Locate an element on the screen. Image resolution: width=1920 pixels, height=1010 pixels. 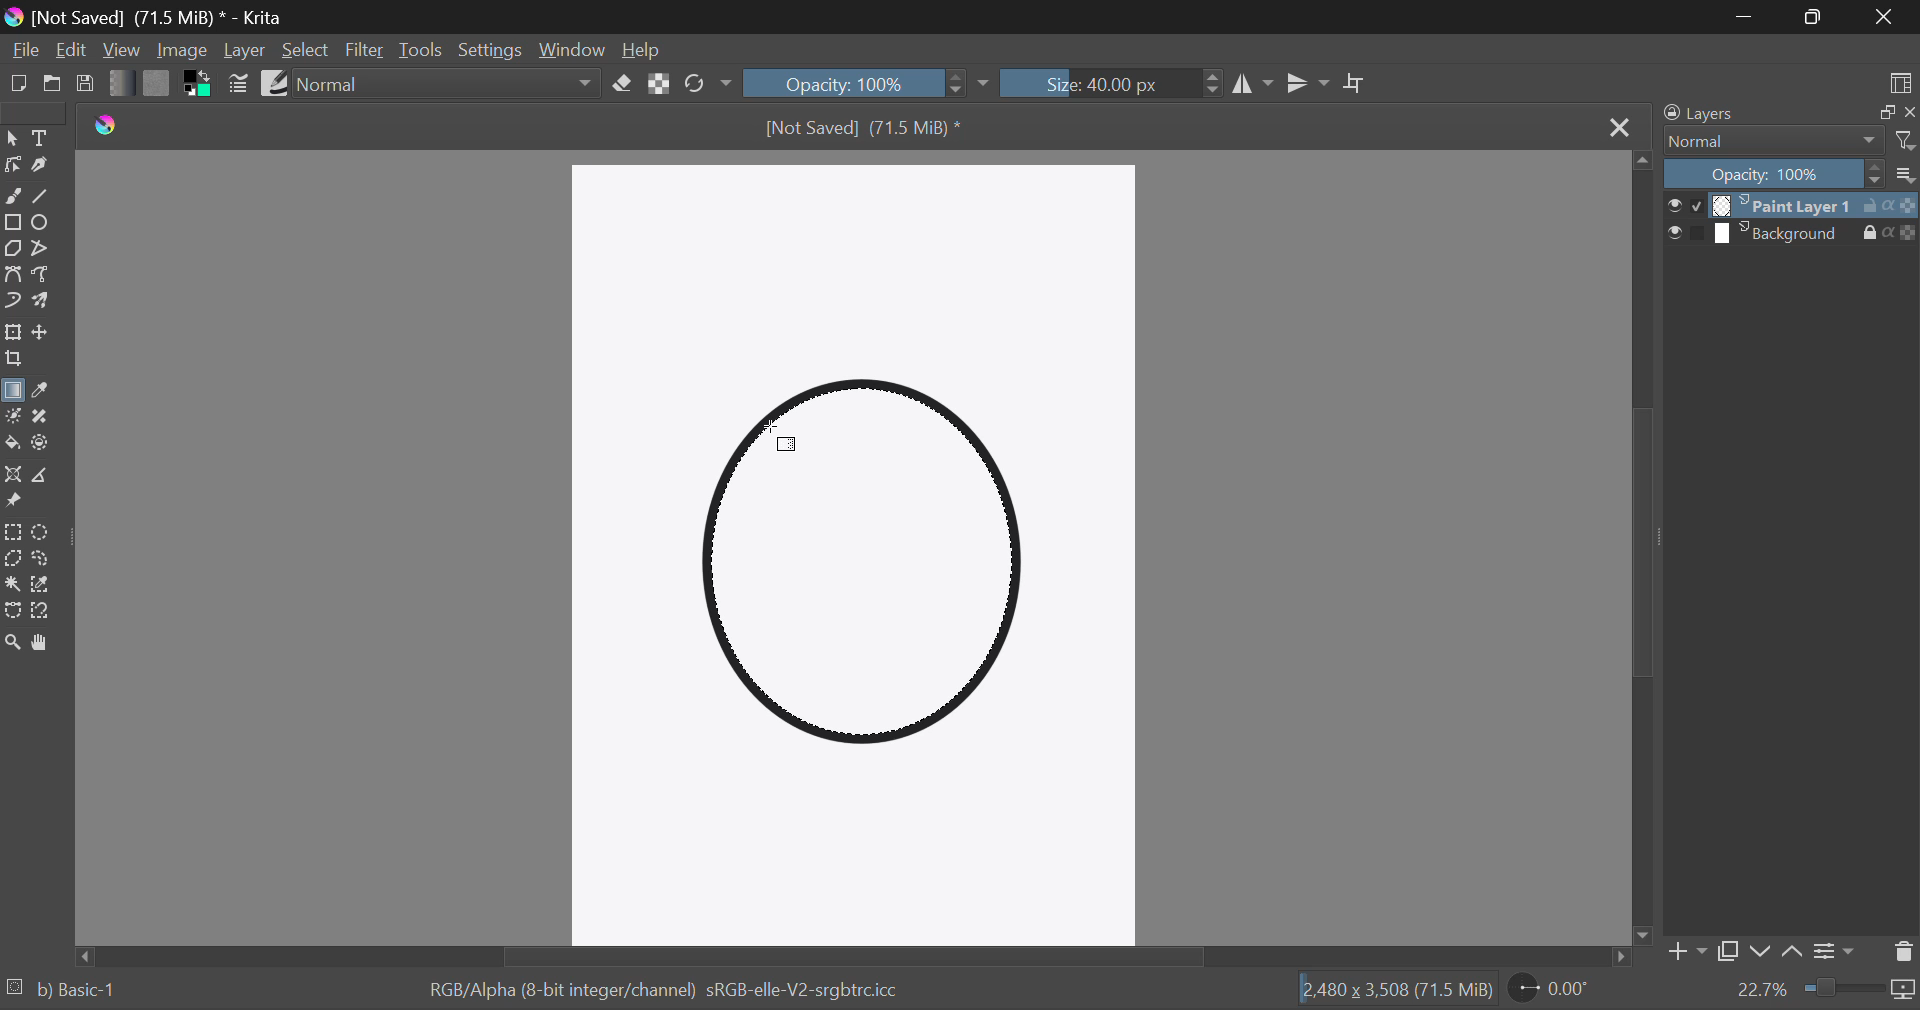
logo is located at coordinates (105, 128).